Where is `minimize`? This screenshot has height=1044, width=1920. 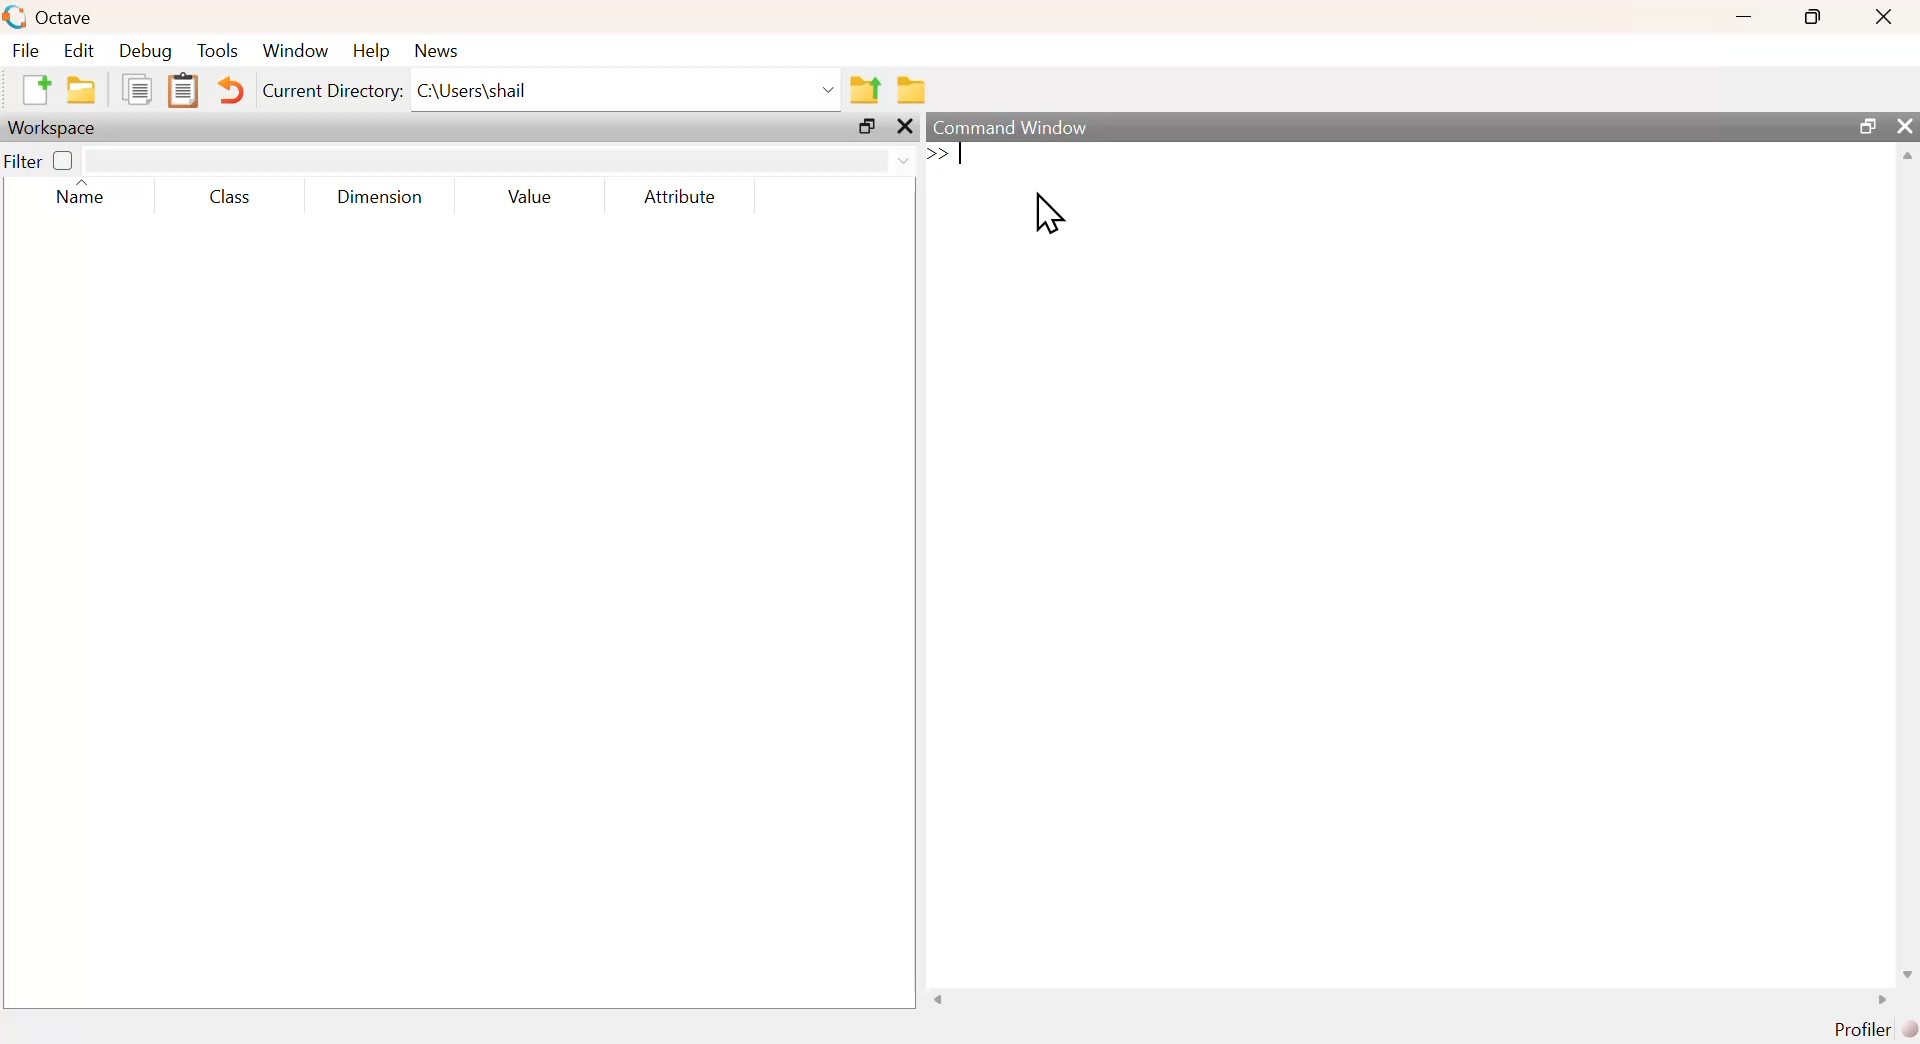
minimize is located at coordinates (1741, 18).